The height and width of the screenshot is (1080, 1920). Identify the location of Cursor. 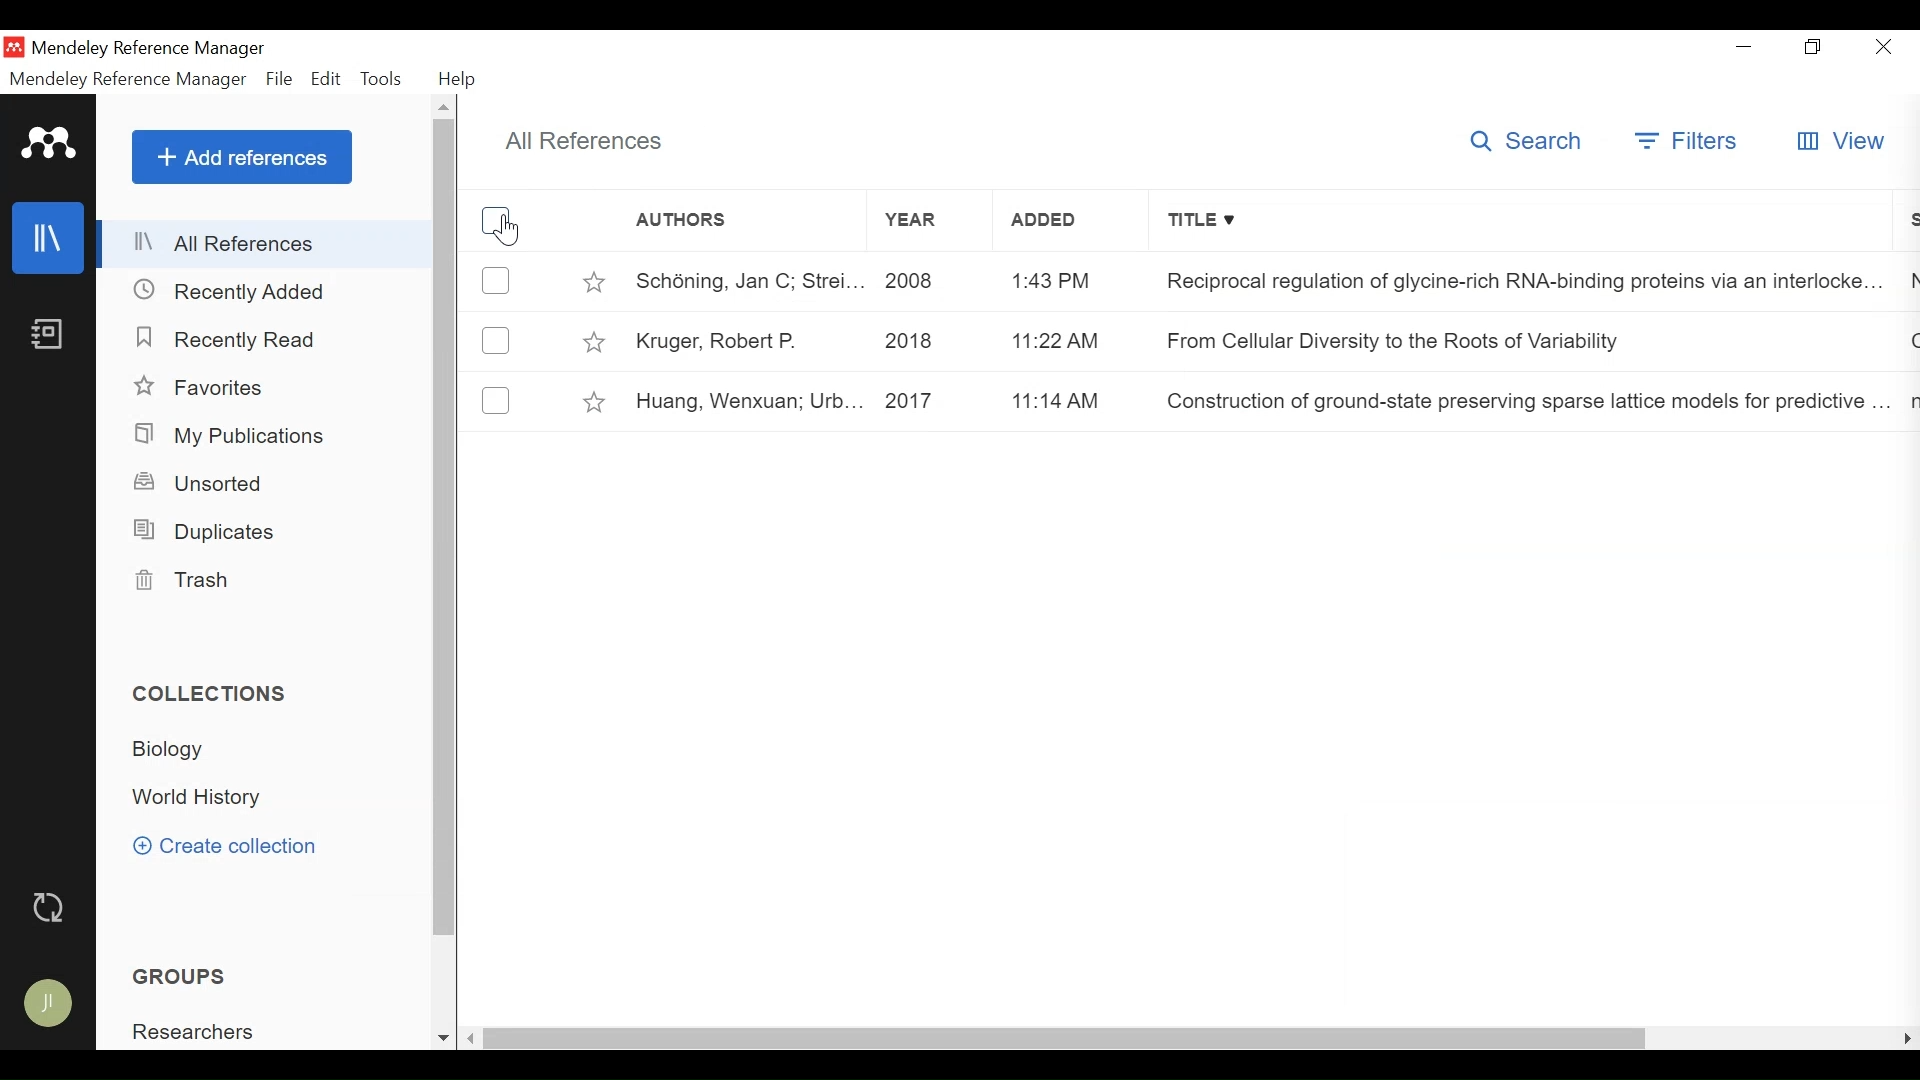
(507, 229).